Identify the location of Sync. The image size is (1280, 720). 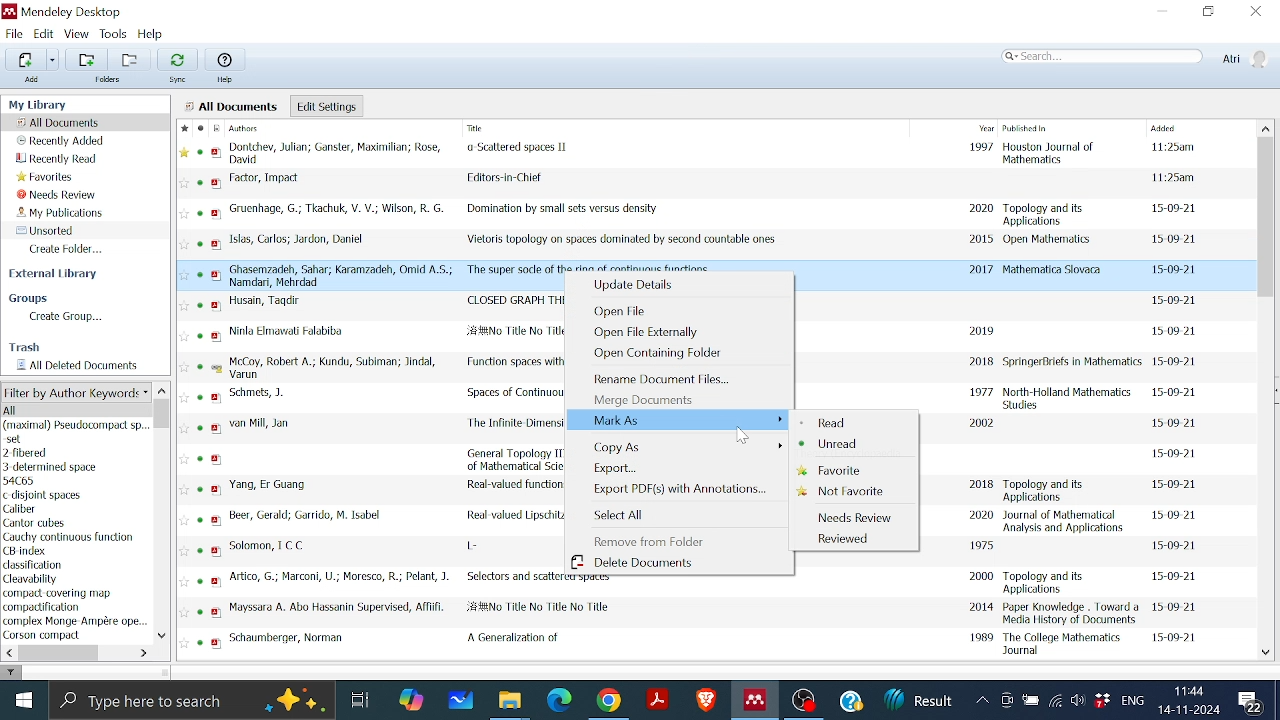
(179, 66).